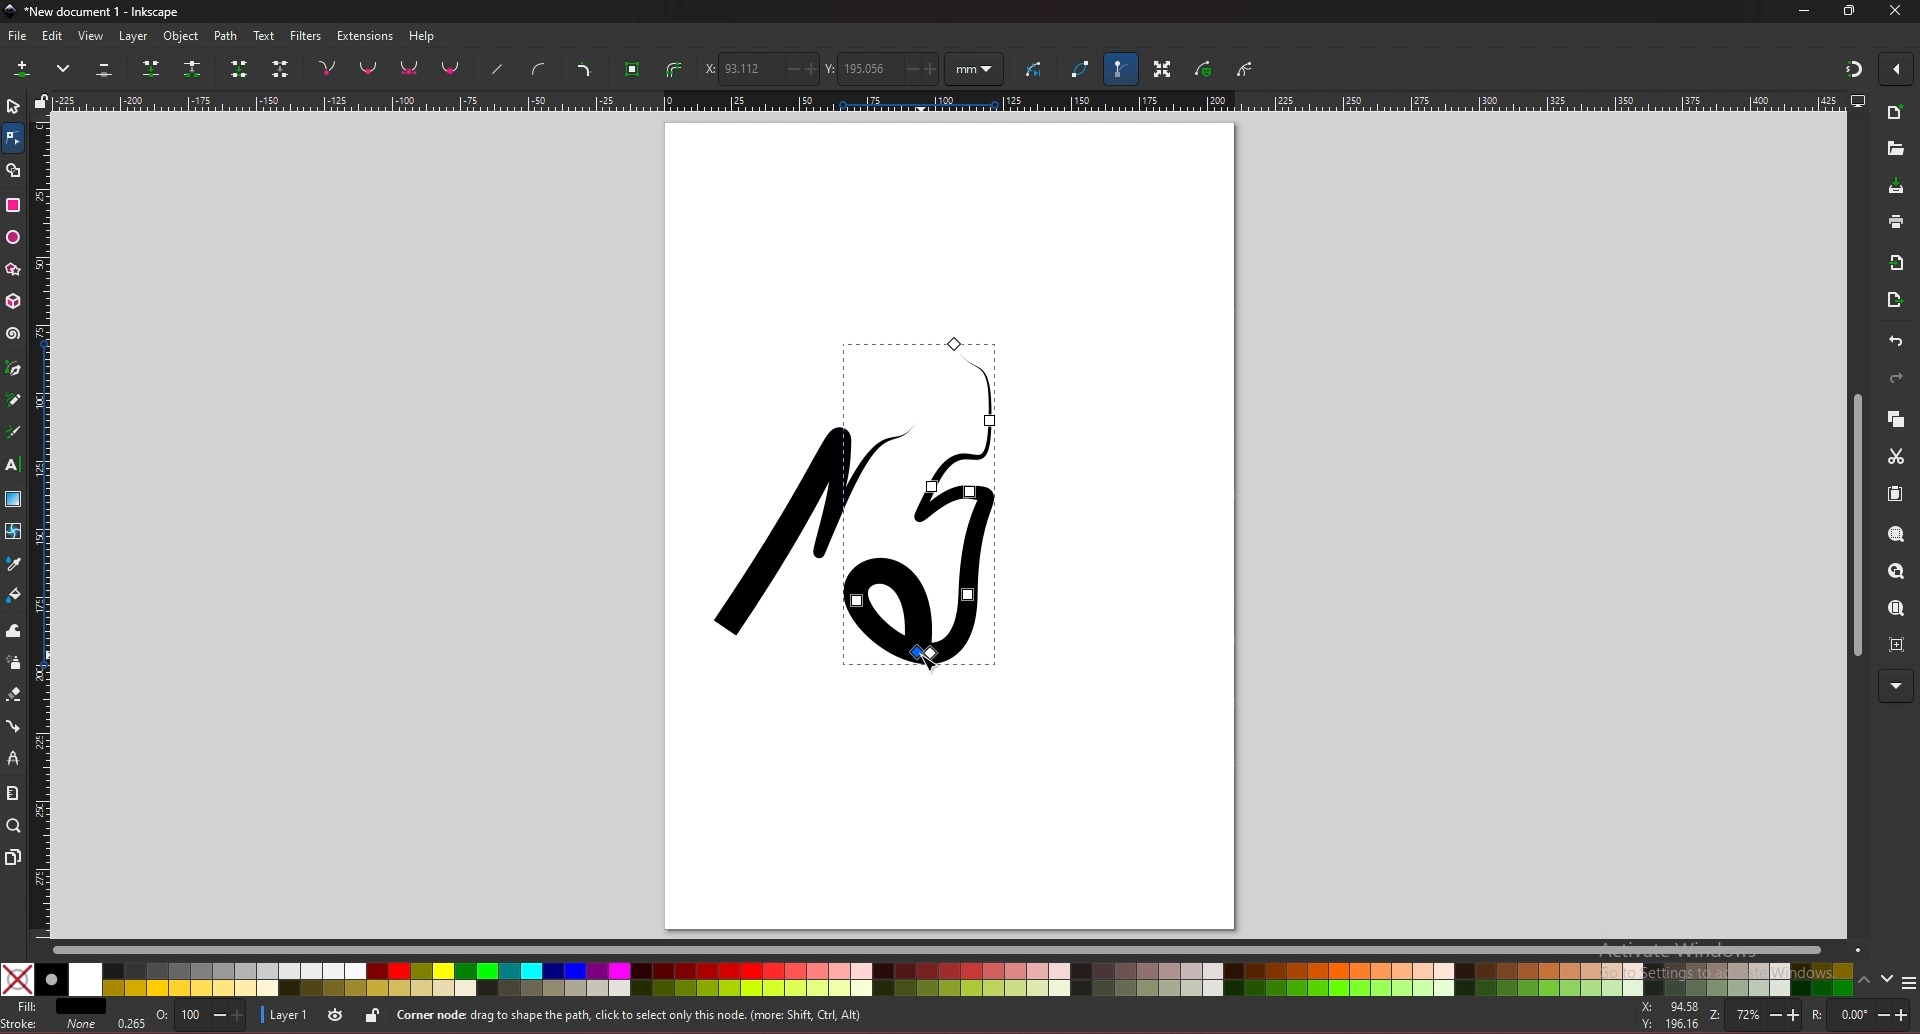 This screenshot has width=1920, height=1034. Describe the element at coordinates (1665, 1015) in the screenshot. I see `x and y coordinates` at that location.